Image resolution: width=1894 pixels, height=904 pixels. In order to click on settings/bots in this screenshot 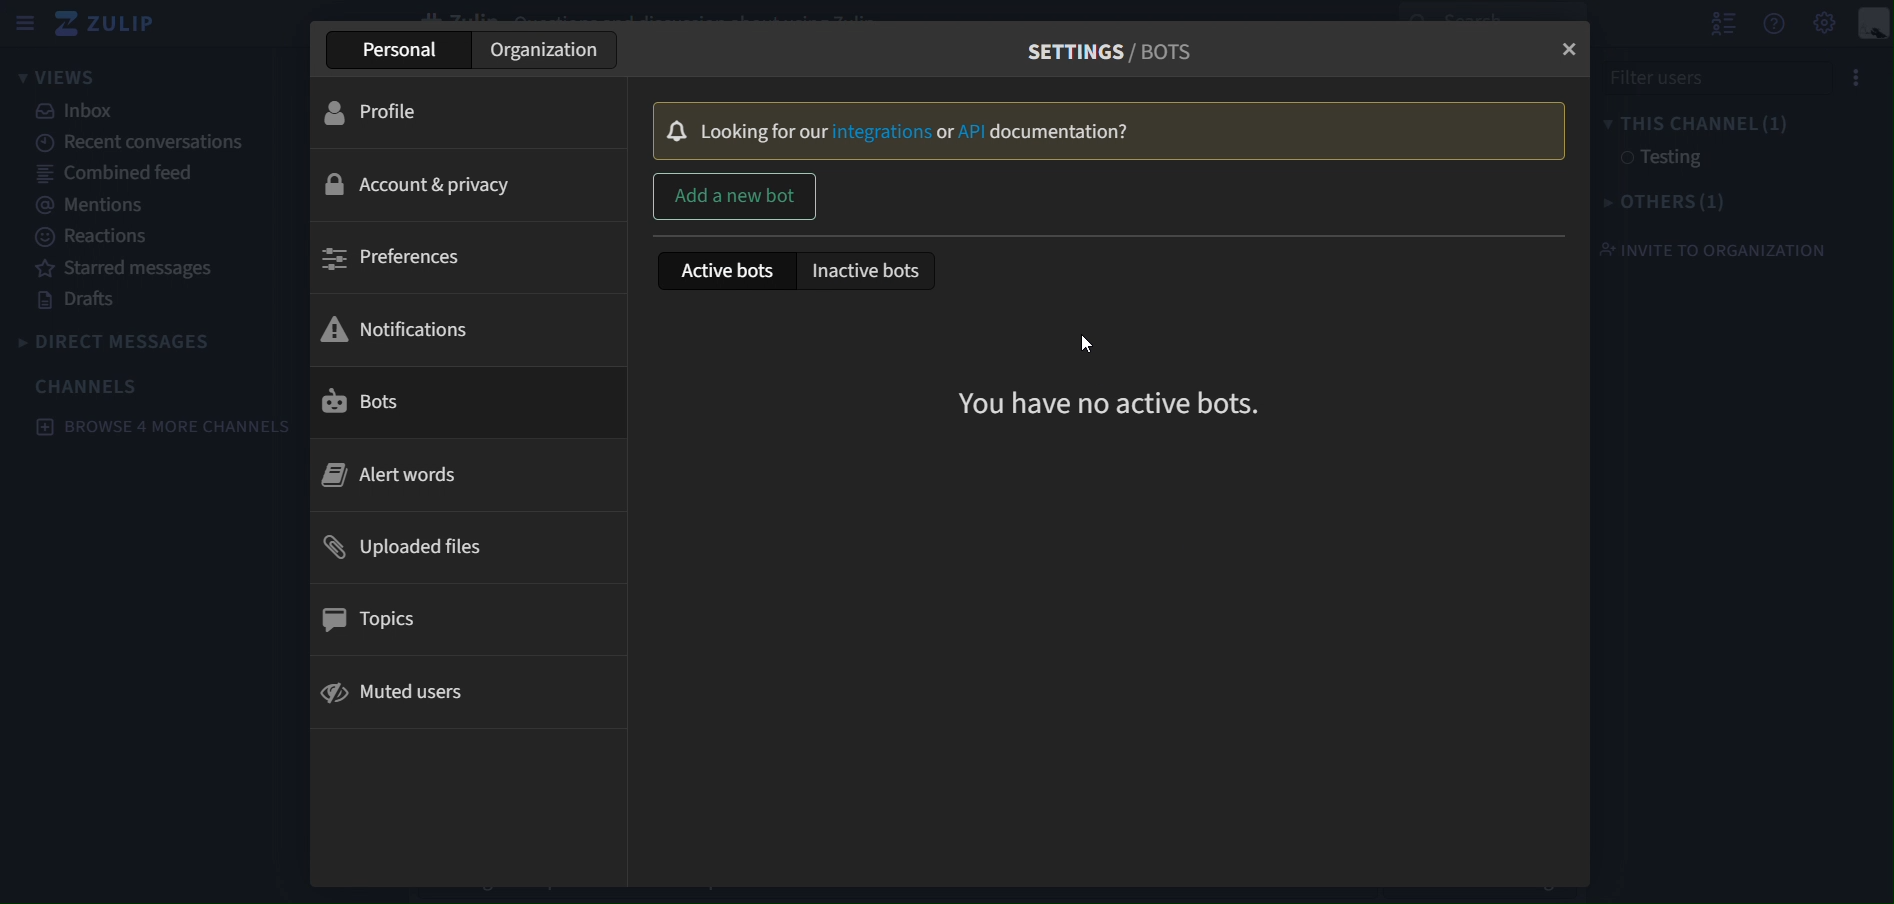, I will do `click(1113, 48)`.